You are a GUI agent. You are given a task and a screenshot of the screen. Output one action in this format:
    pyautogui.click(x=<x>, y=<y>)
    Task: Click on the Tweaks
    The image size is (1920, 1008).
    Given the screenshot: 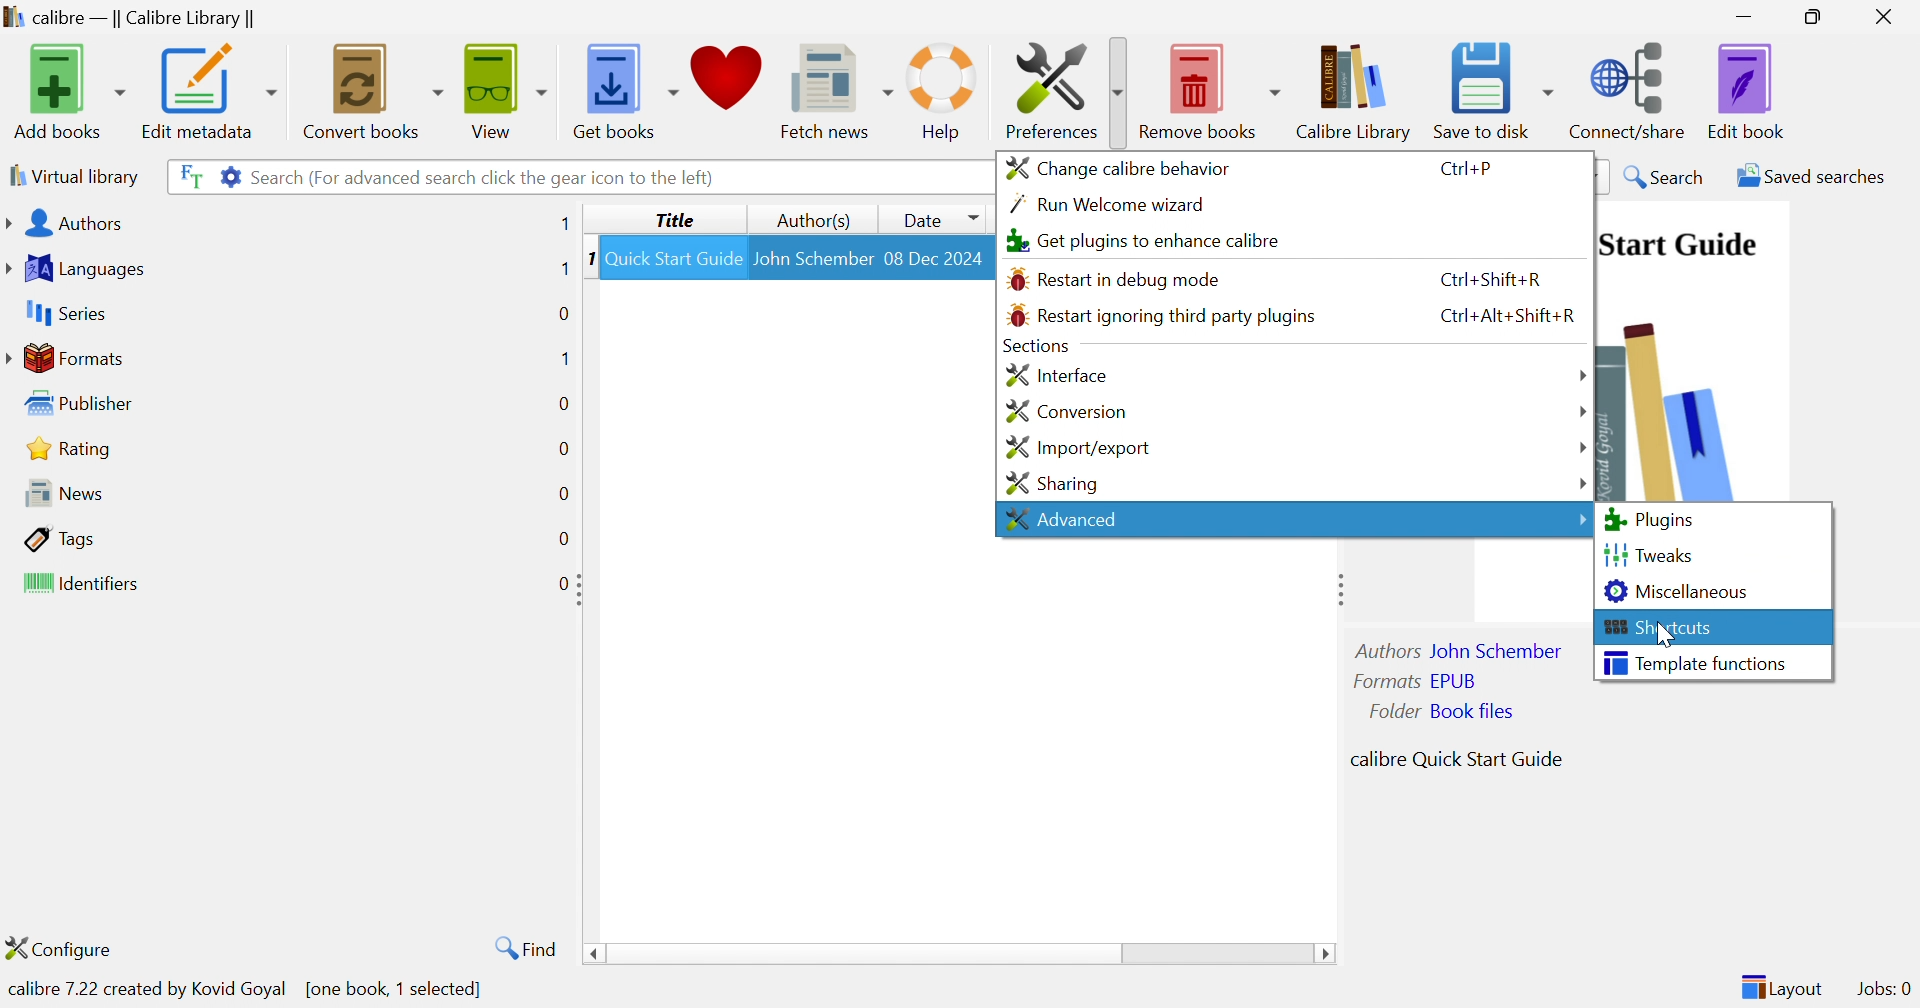 What is the action you would take?
    pyautogui.click(x=1649, y=552)
    